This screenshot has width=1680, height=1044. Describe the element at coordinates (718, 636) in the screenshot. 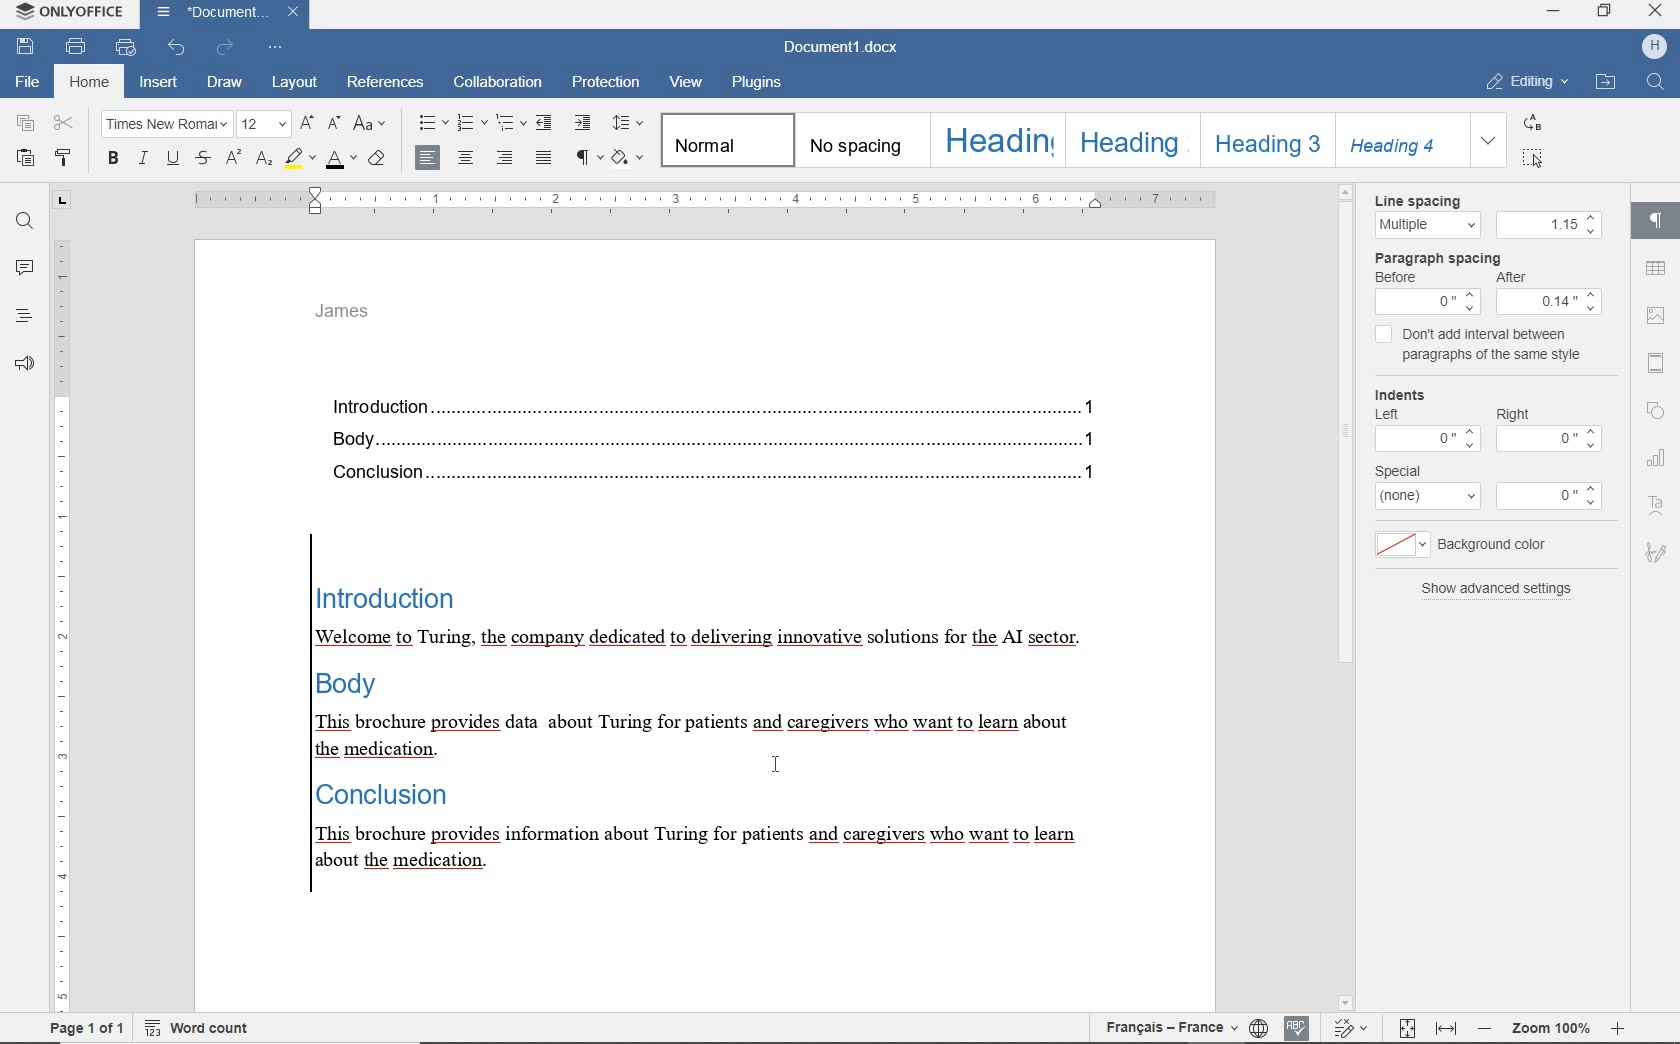

I see `[Welcome to Turing, the company dedicated to delivering innovative solutions for the AI sector.` at that location.